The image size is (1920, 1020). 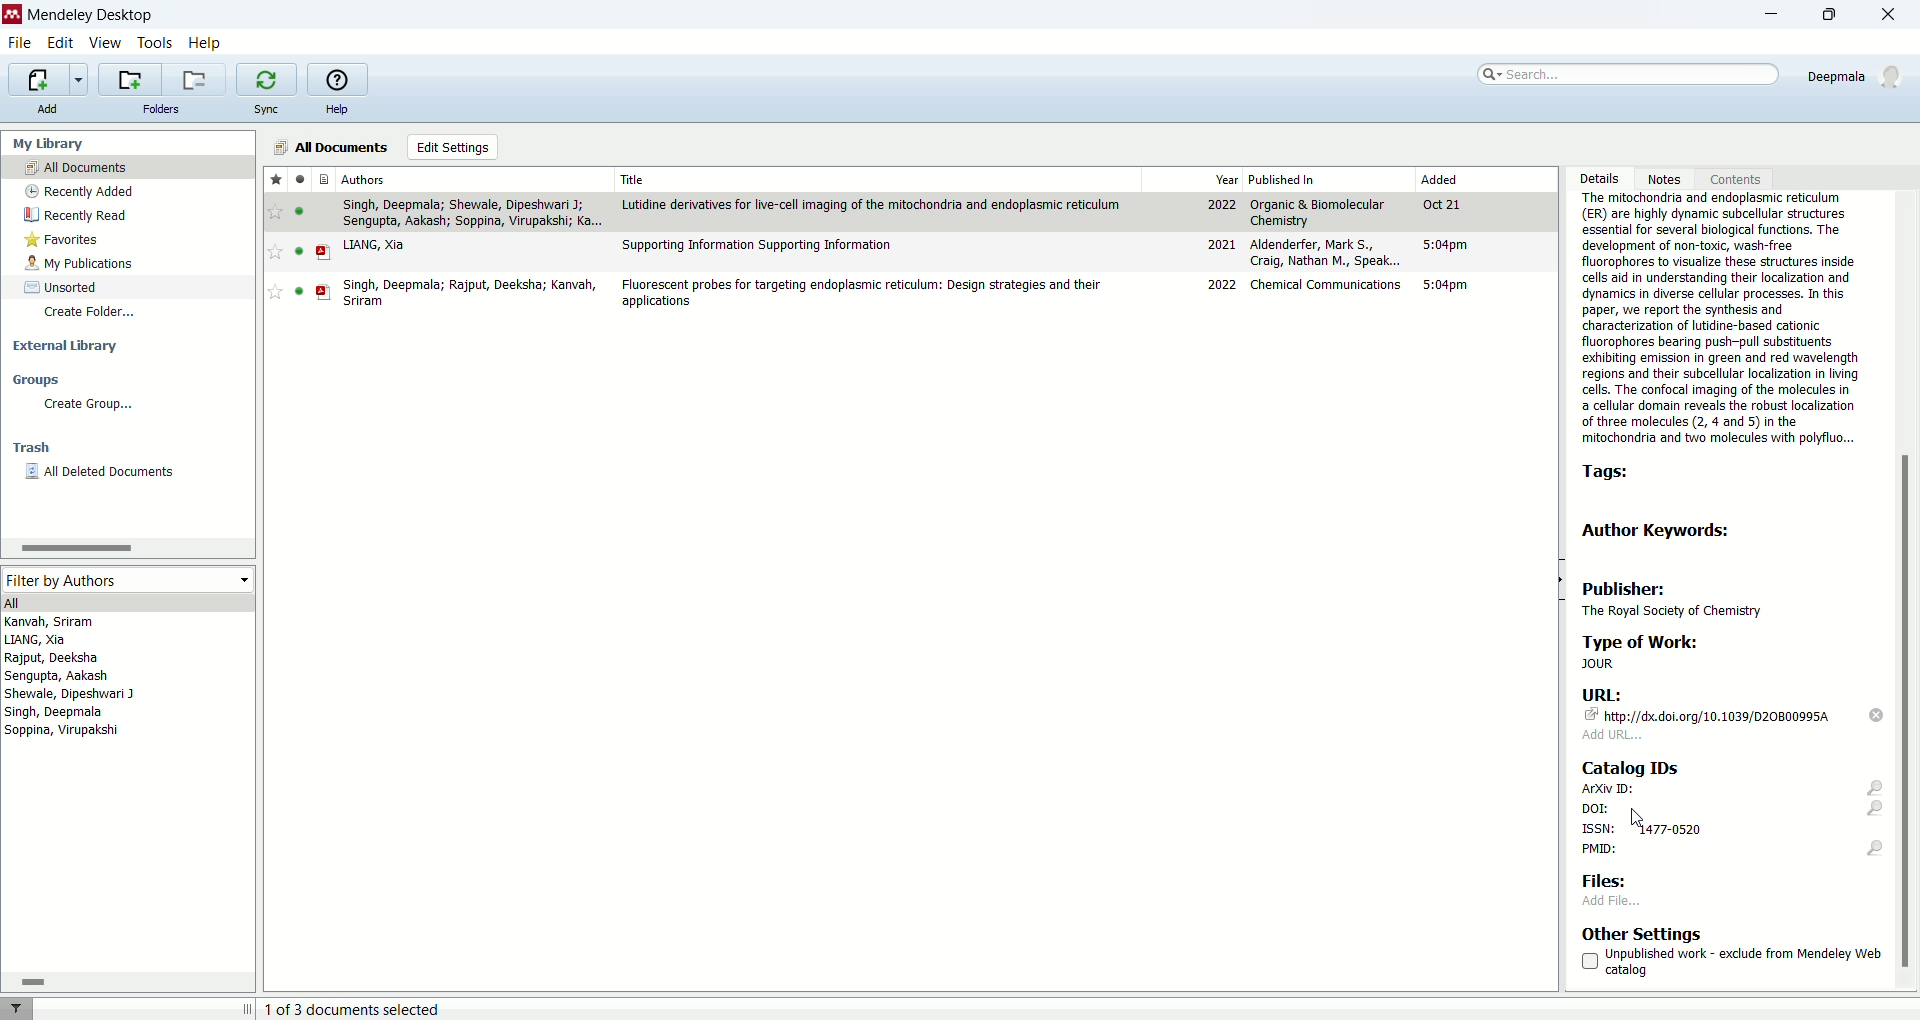 What do you see at coordinates (1227, 180) in the screenshot?
I see `year` at bounding box center [1227, 180].